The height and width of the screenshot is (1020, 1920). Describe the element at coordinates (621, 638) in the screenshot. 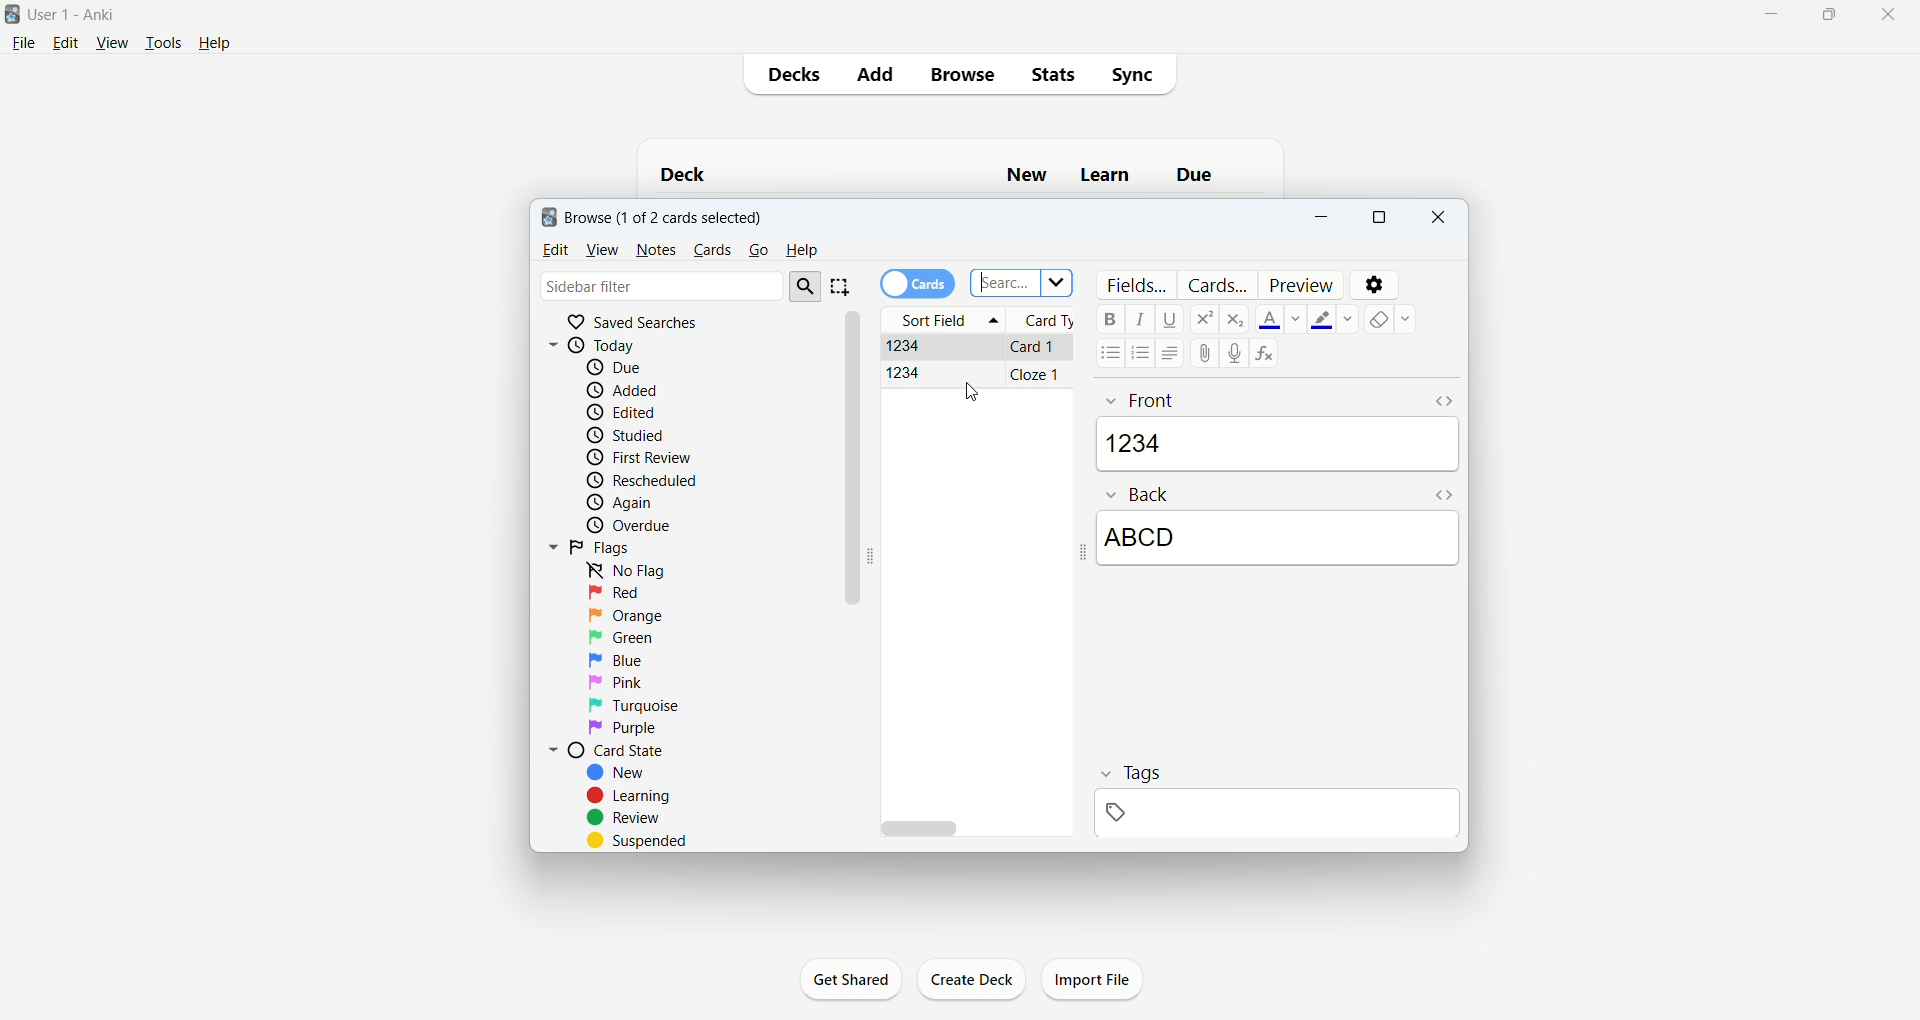

I see `green` at that location.